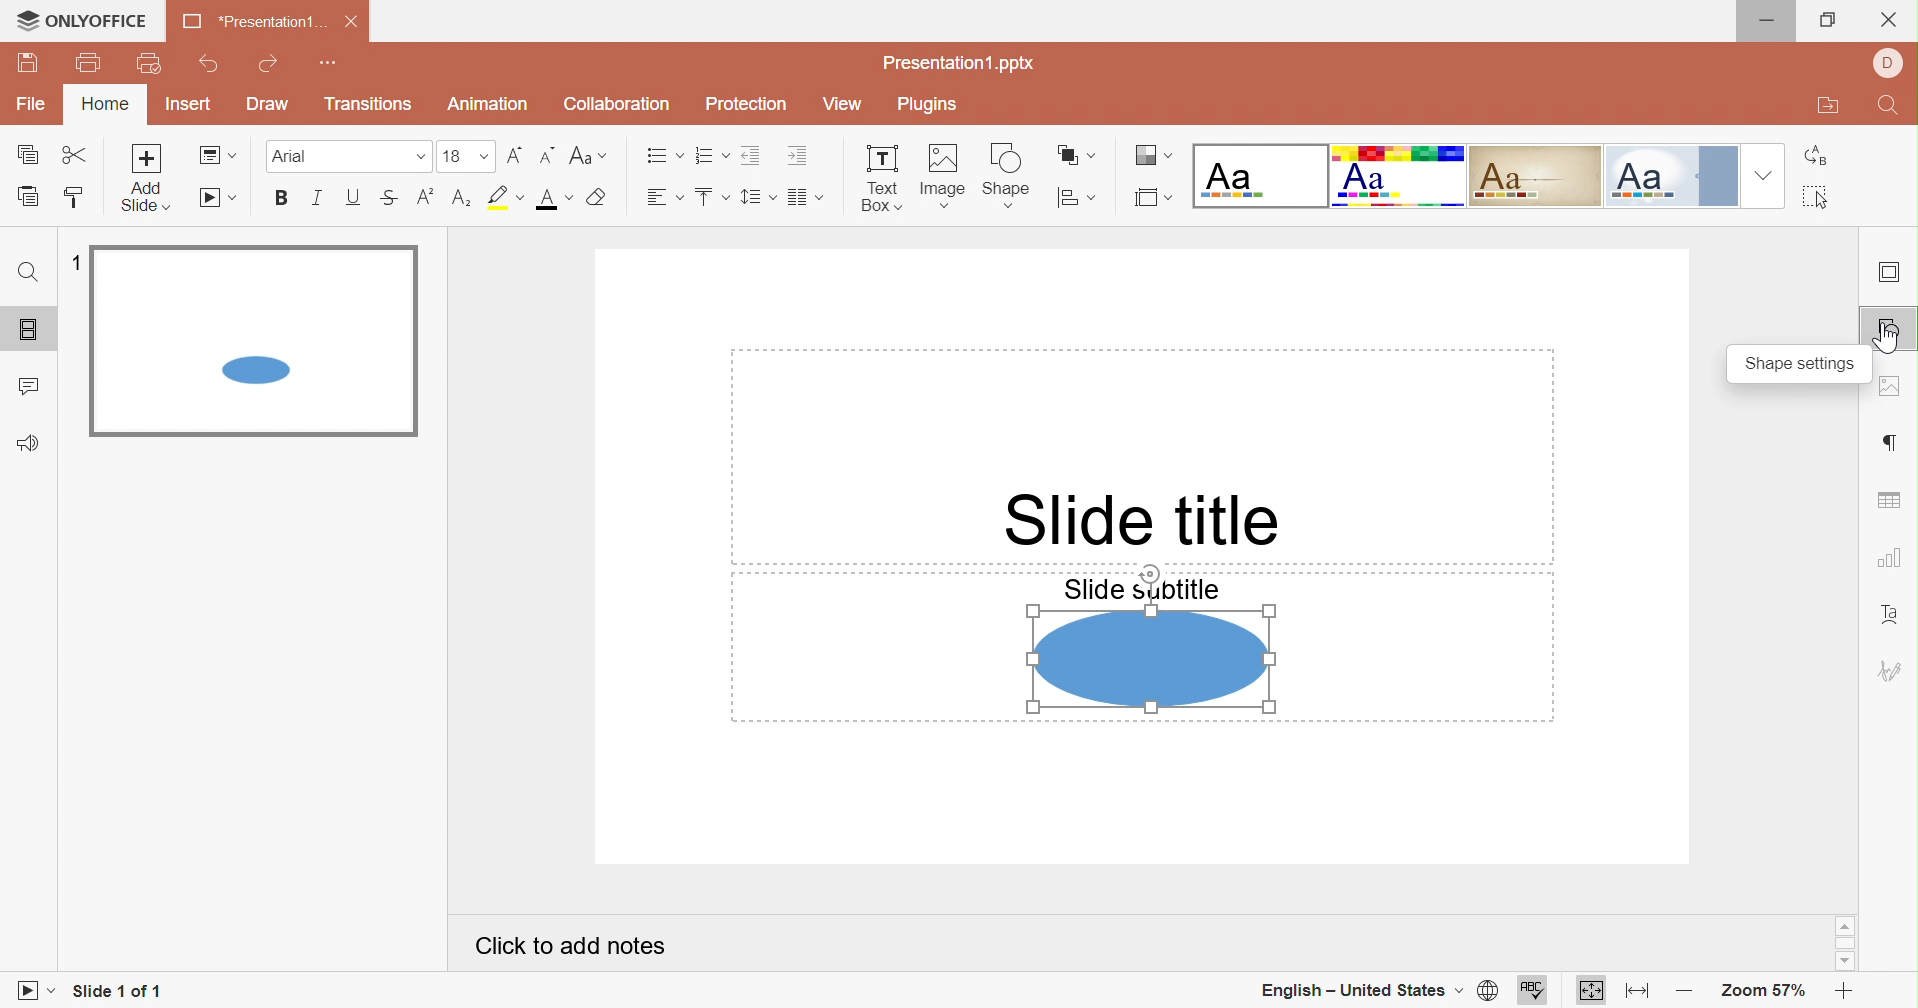  Describe the element at coordinates (74, 153) in the screenshot. I see `Cut` at that location.